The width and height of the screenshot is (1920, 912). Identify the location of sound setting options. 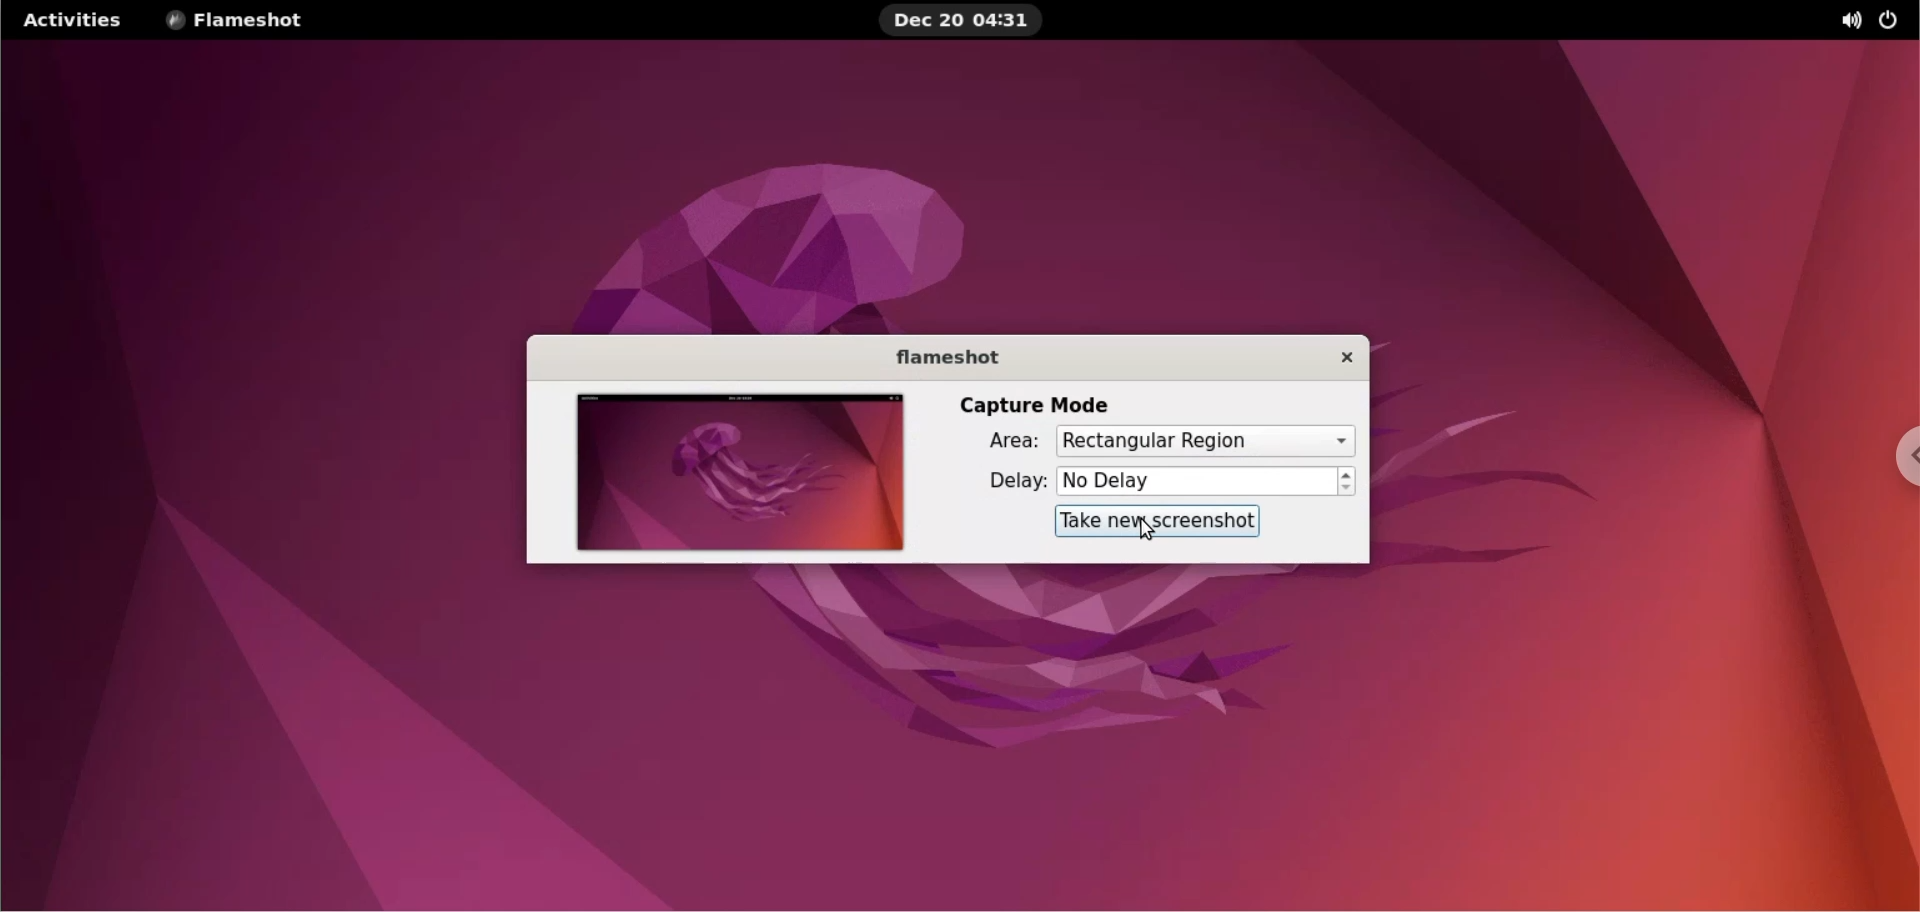
(1844, 20).